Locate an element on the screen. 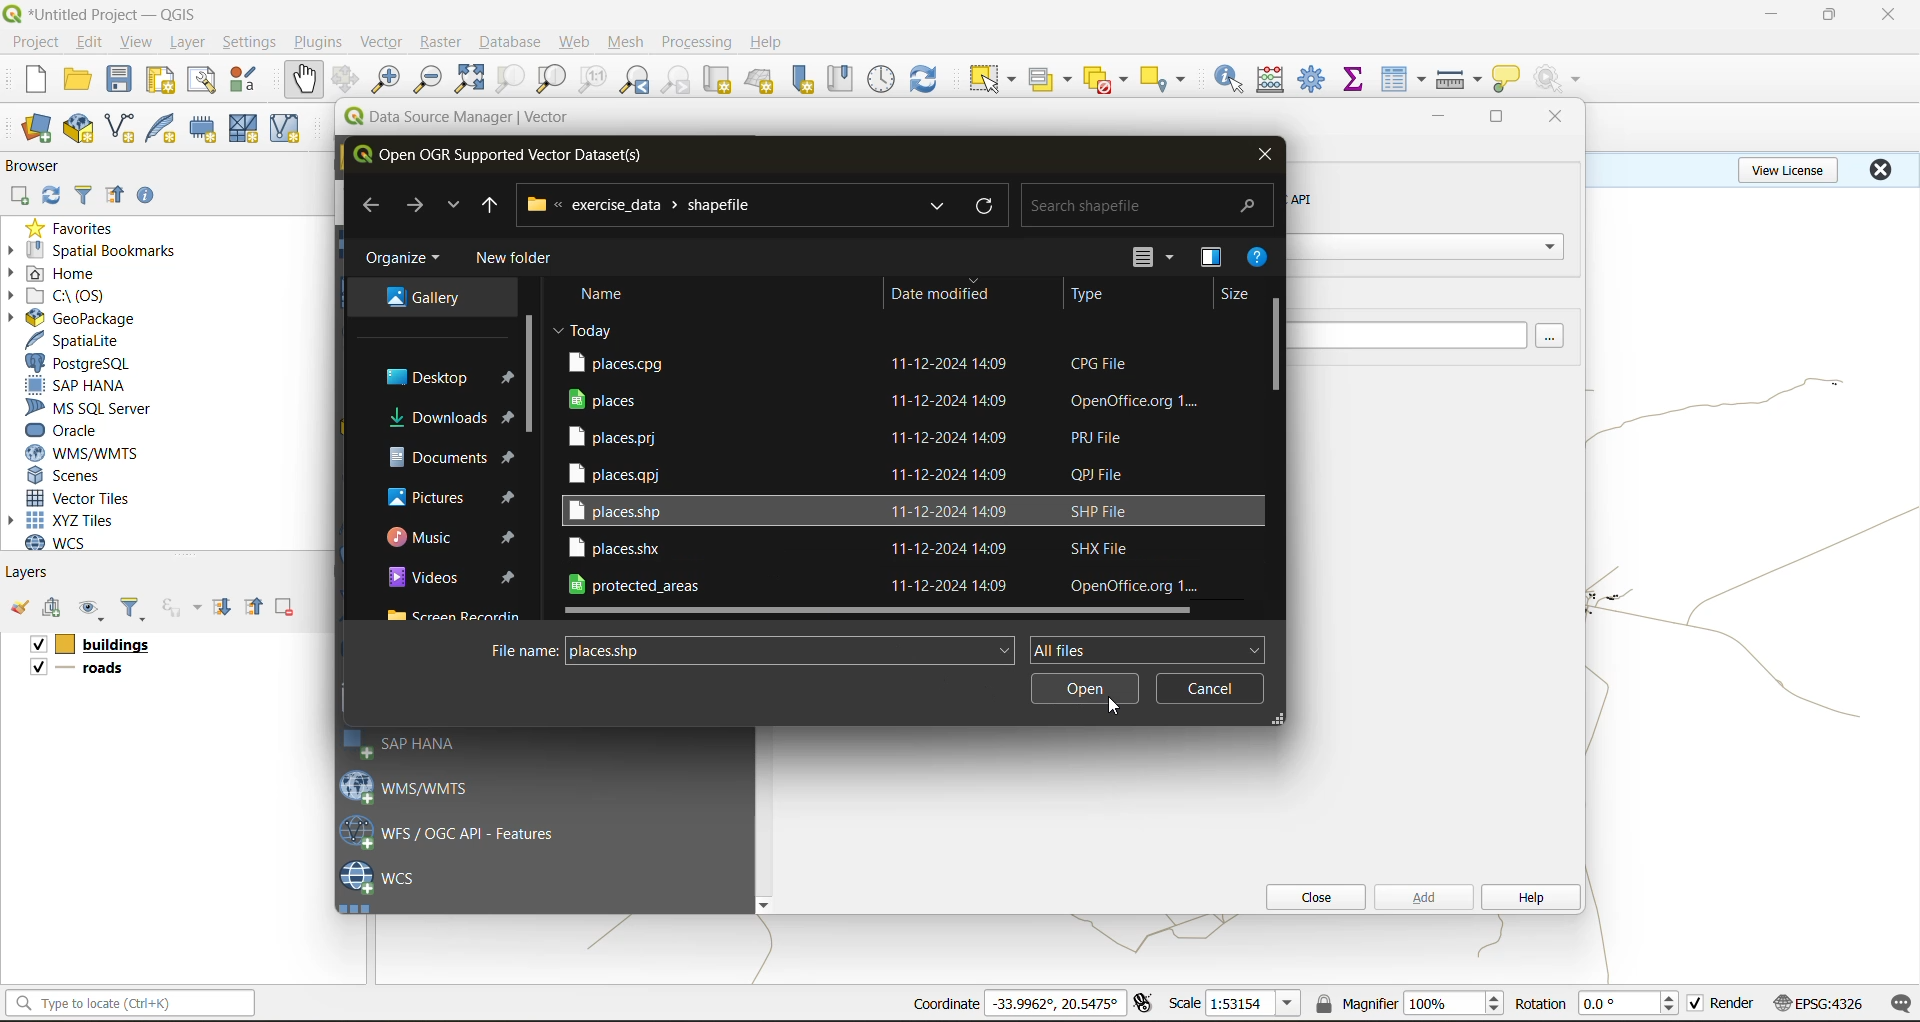 The height and width of the screenshot is (1022, 1920). show preview pane is located at coordinates (1209, 259).